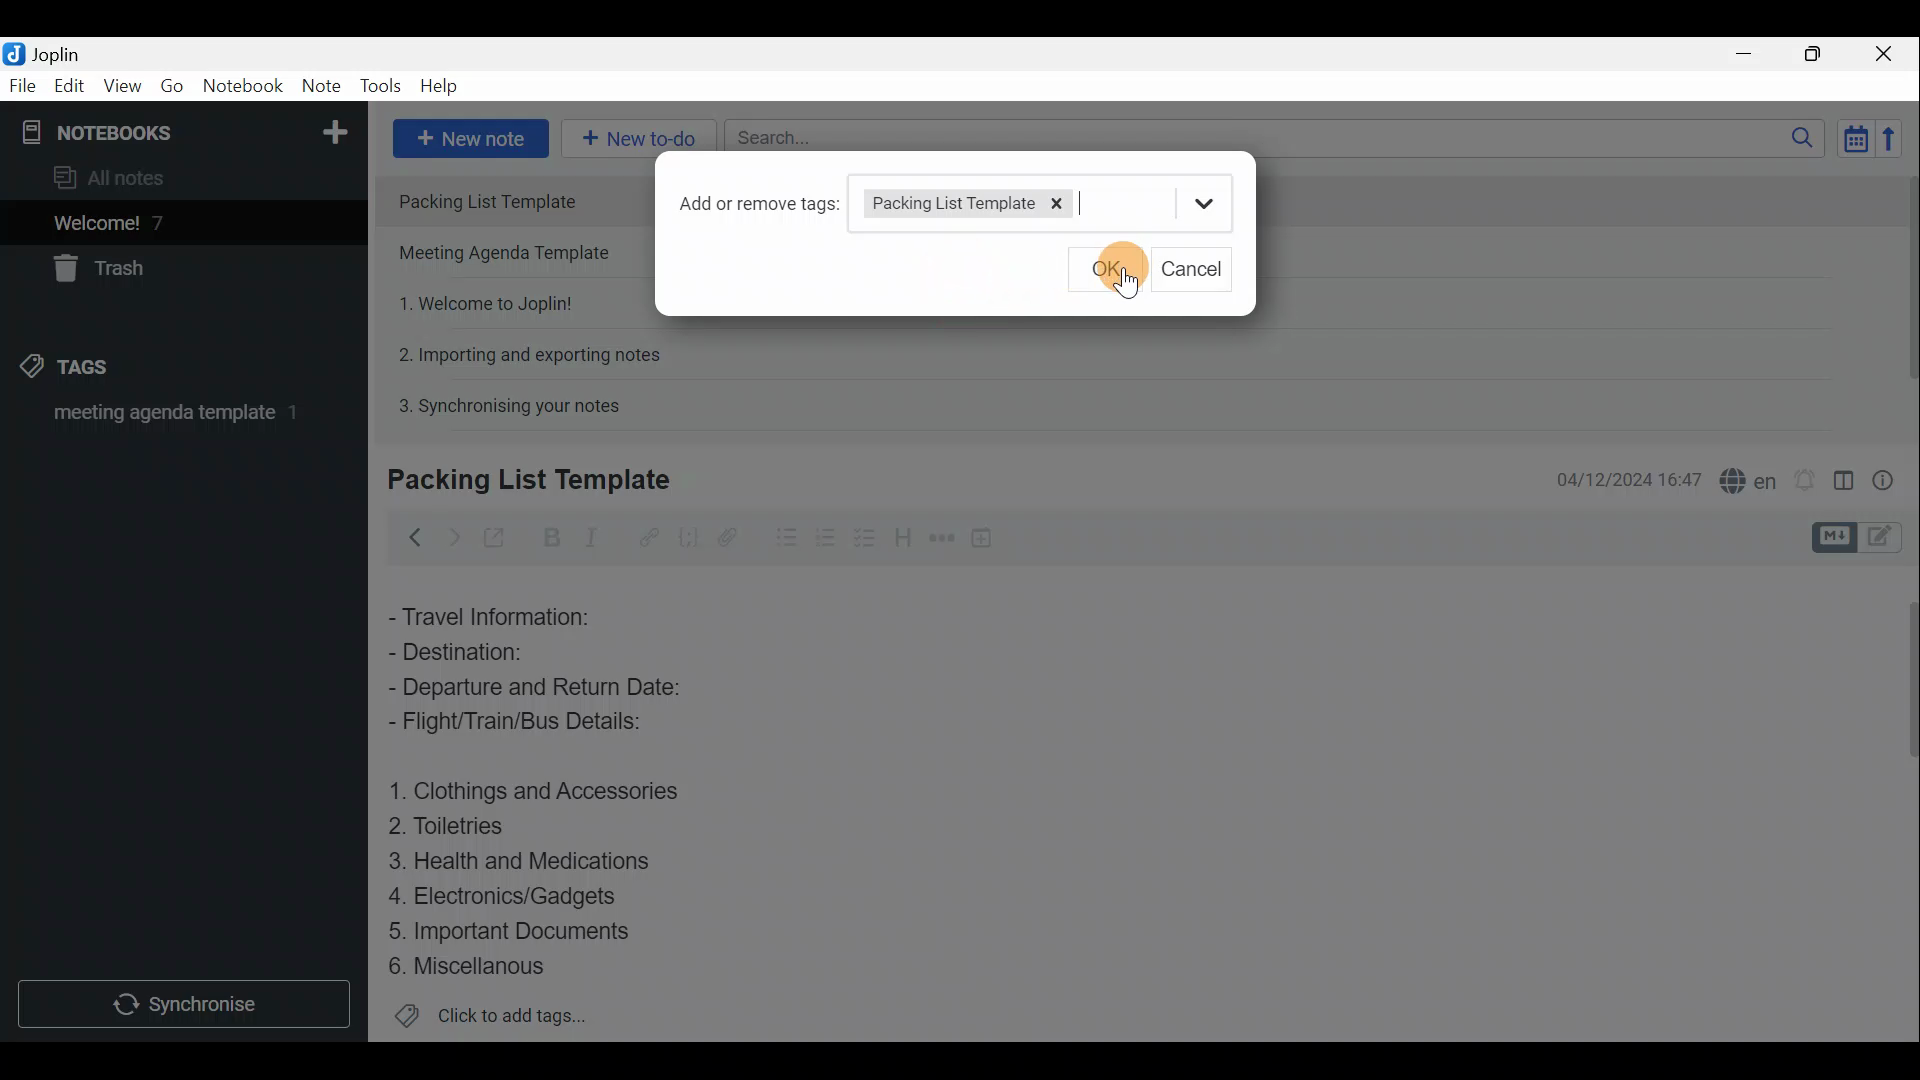  Describe the element at coordinates (1127, 285) in the screenshot. I see `cursor` at that location.